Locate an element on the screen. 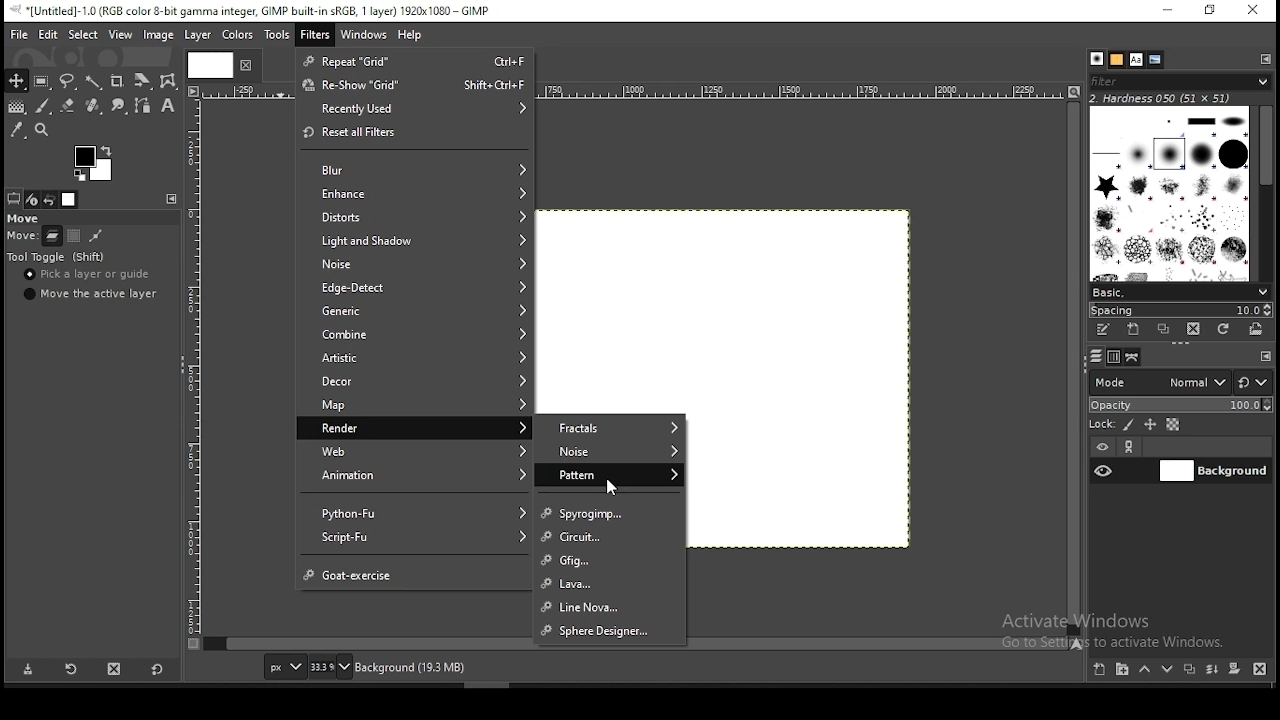 This screenshot has height=720, width=1280. refresh brushes is located at coordinates (1224, 330).